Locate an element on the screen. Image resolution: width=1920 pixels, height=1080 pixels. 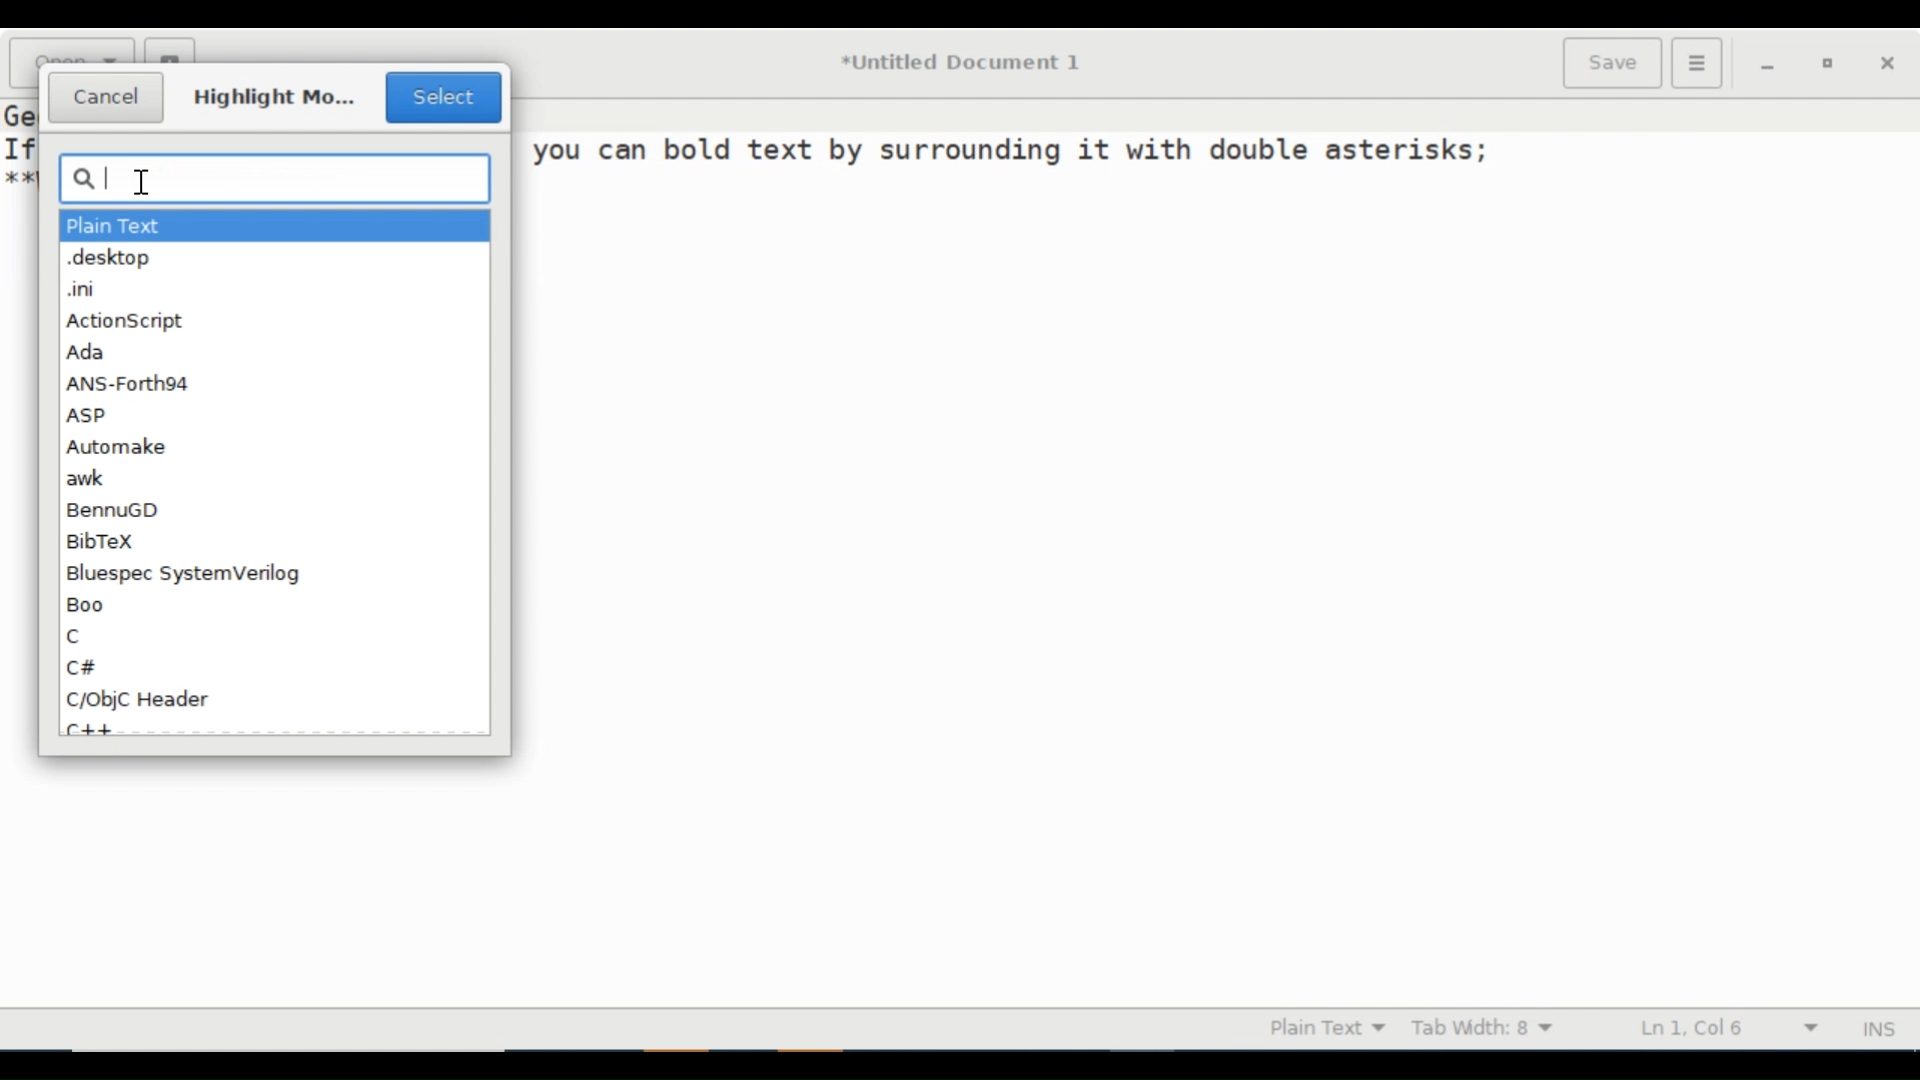
Cancel is located at coordinates (107, 98).